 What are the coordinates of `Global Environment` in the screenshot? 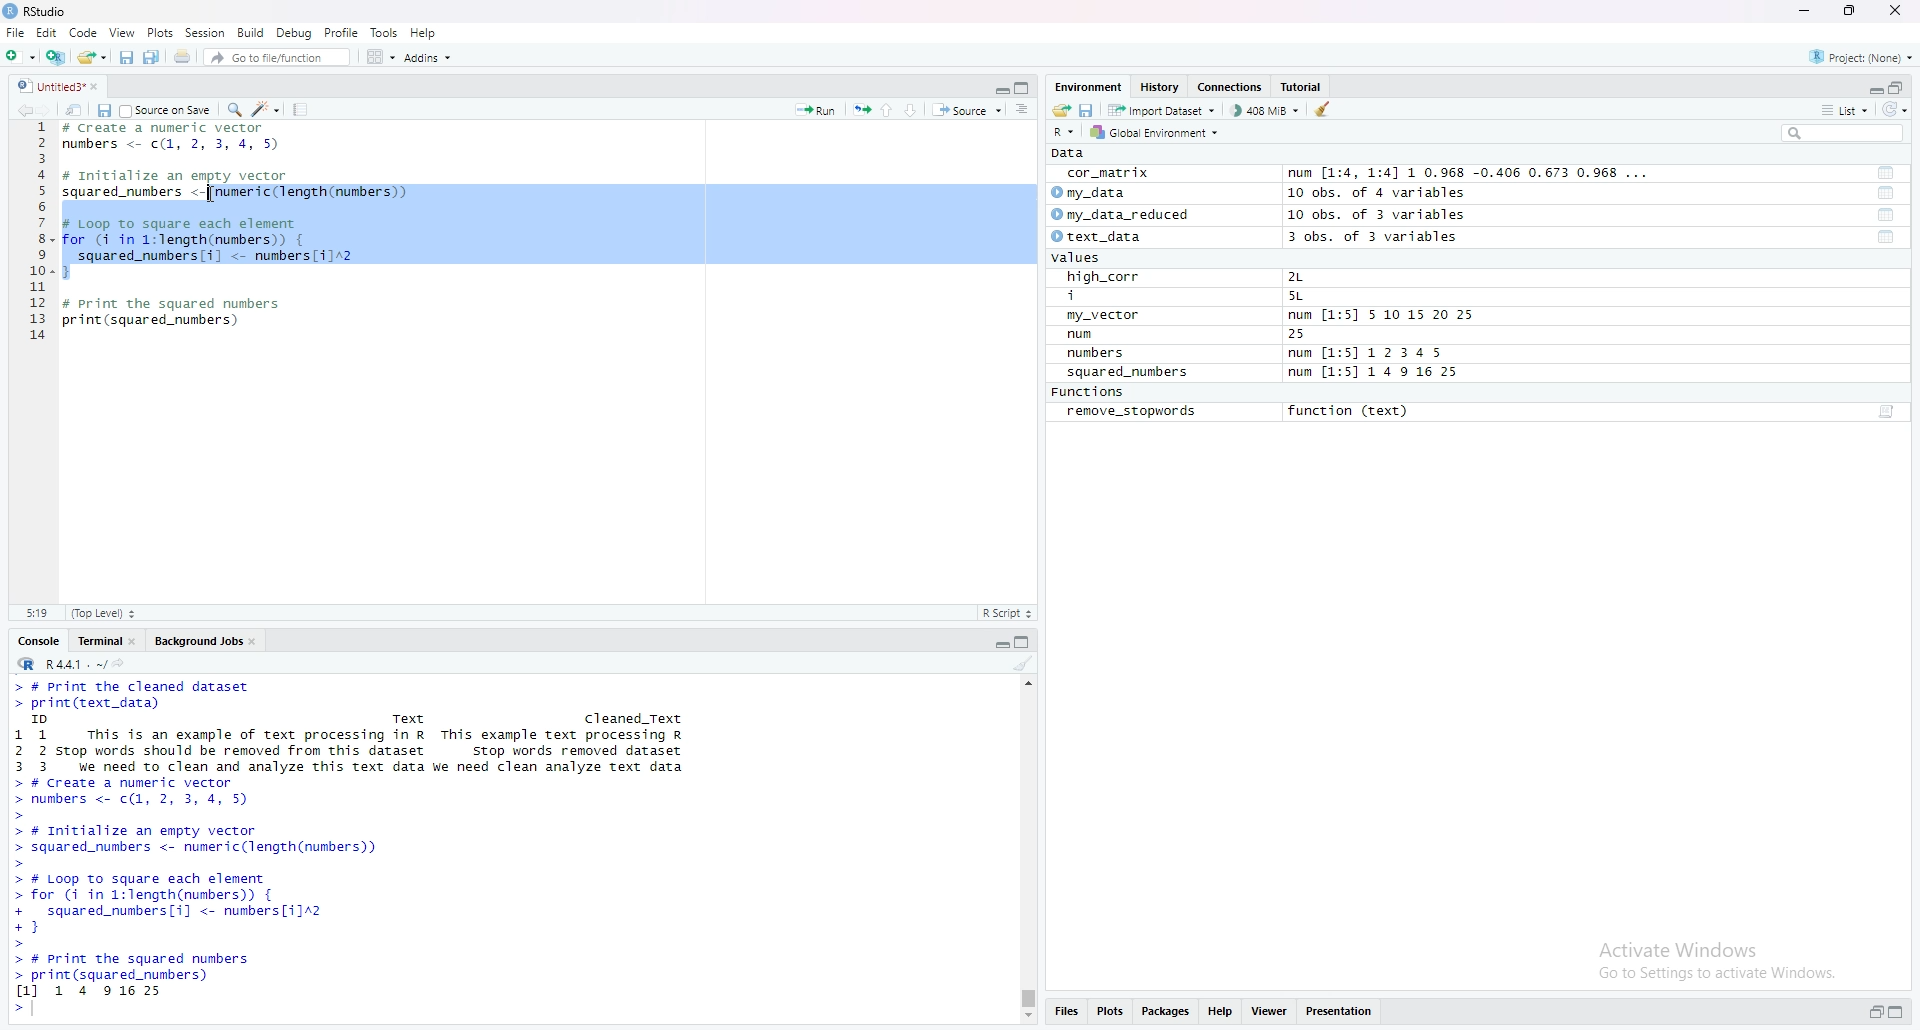 It's located at (1156, 132).